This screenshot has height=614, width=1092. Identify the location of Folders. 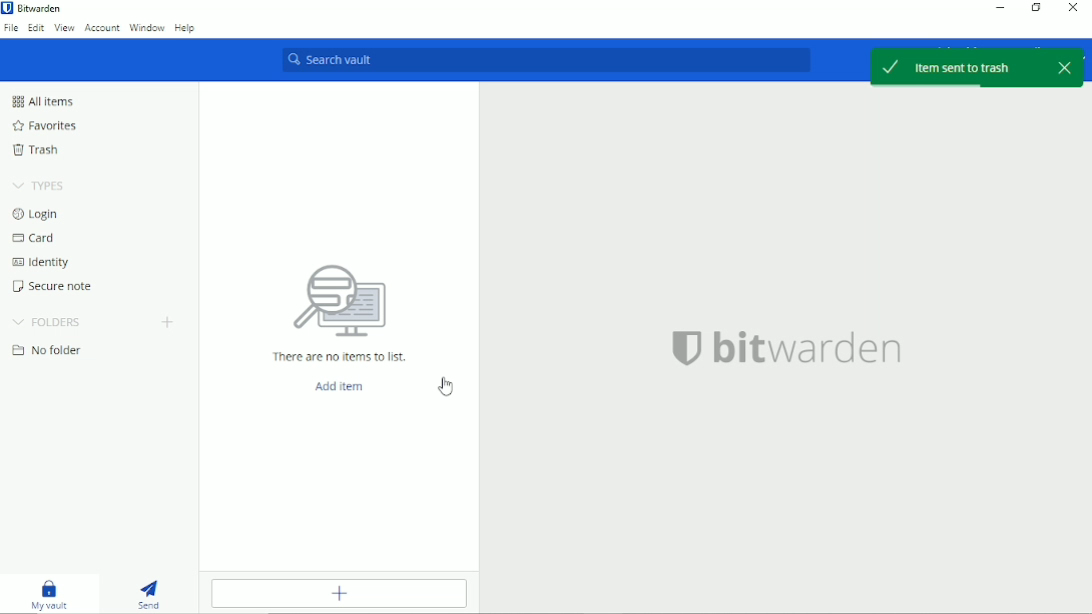
(47, 323).